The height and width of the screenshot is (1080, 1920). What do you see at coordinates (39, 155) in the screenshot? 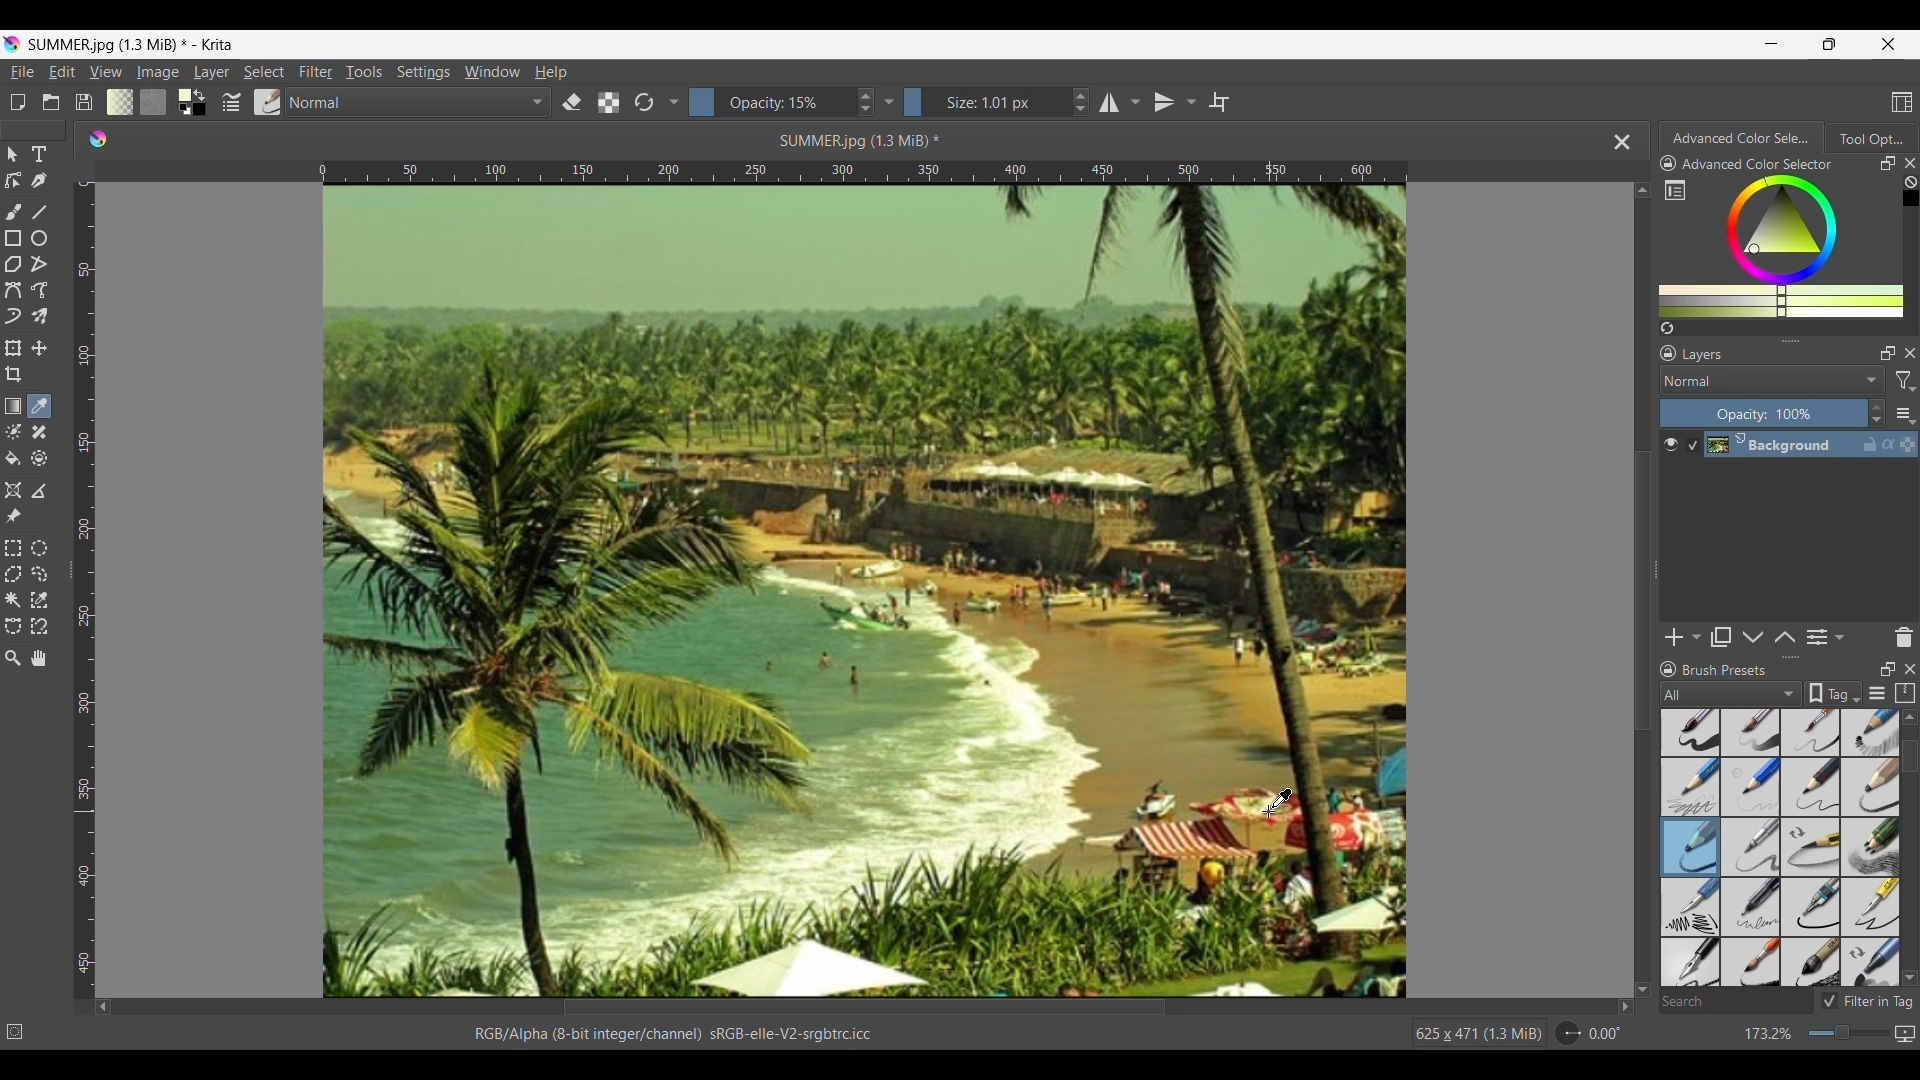
I see `Text tool` at bounding box center [39, 155].